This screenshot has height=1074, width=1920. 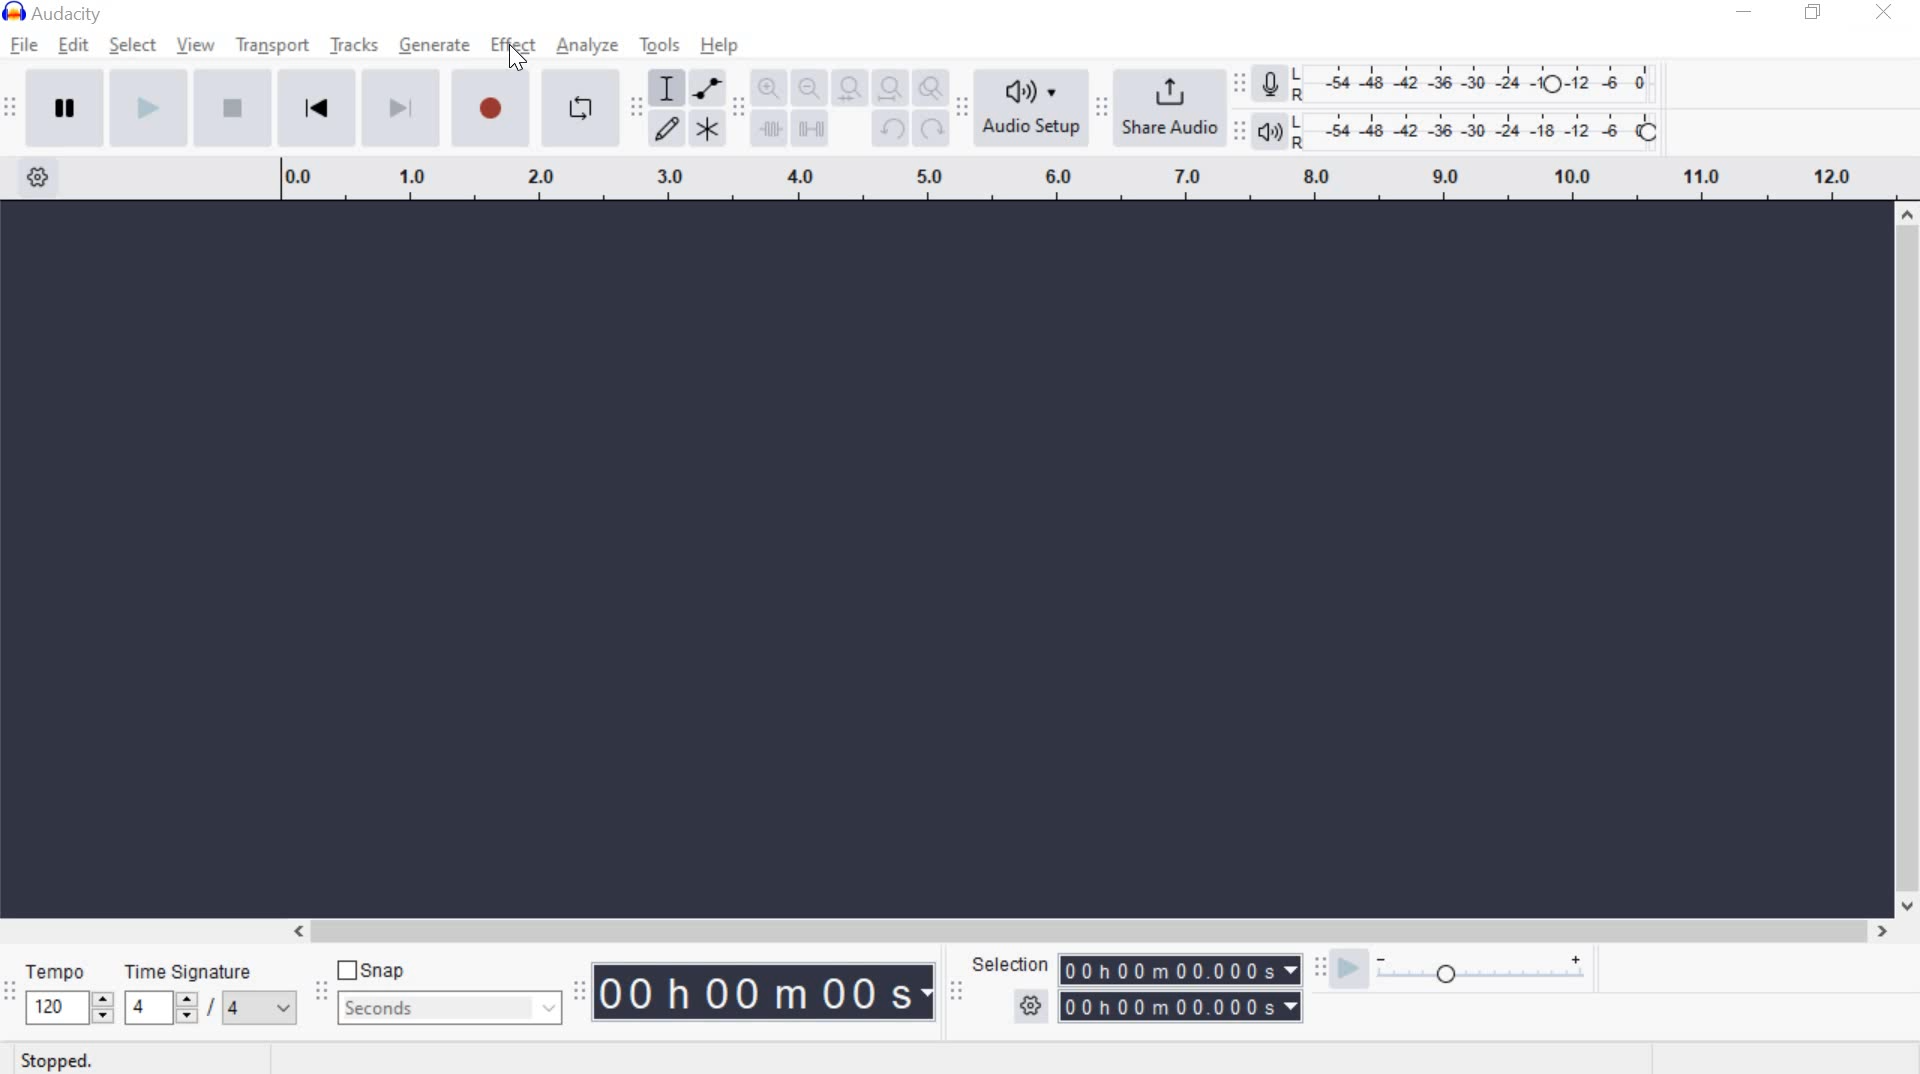 What do you see at coordinates (1268, 132) in the screenshot?
I see `Playback meter` at bounding box center [1268, 132].